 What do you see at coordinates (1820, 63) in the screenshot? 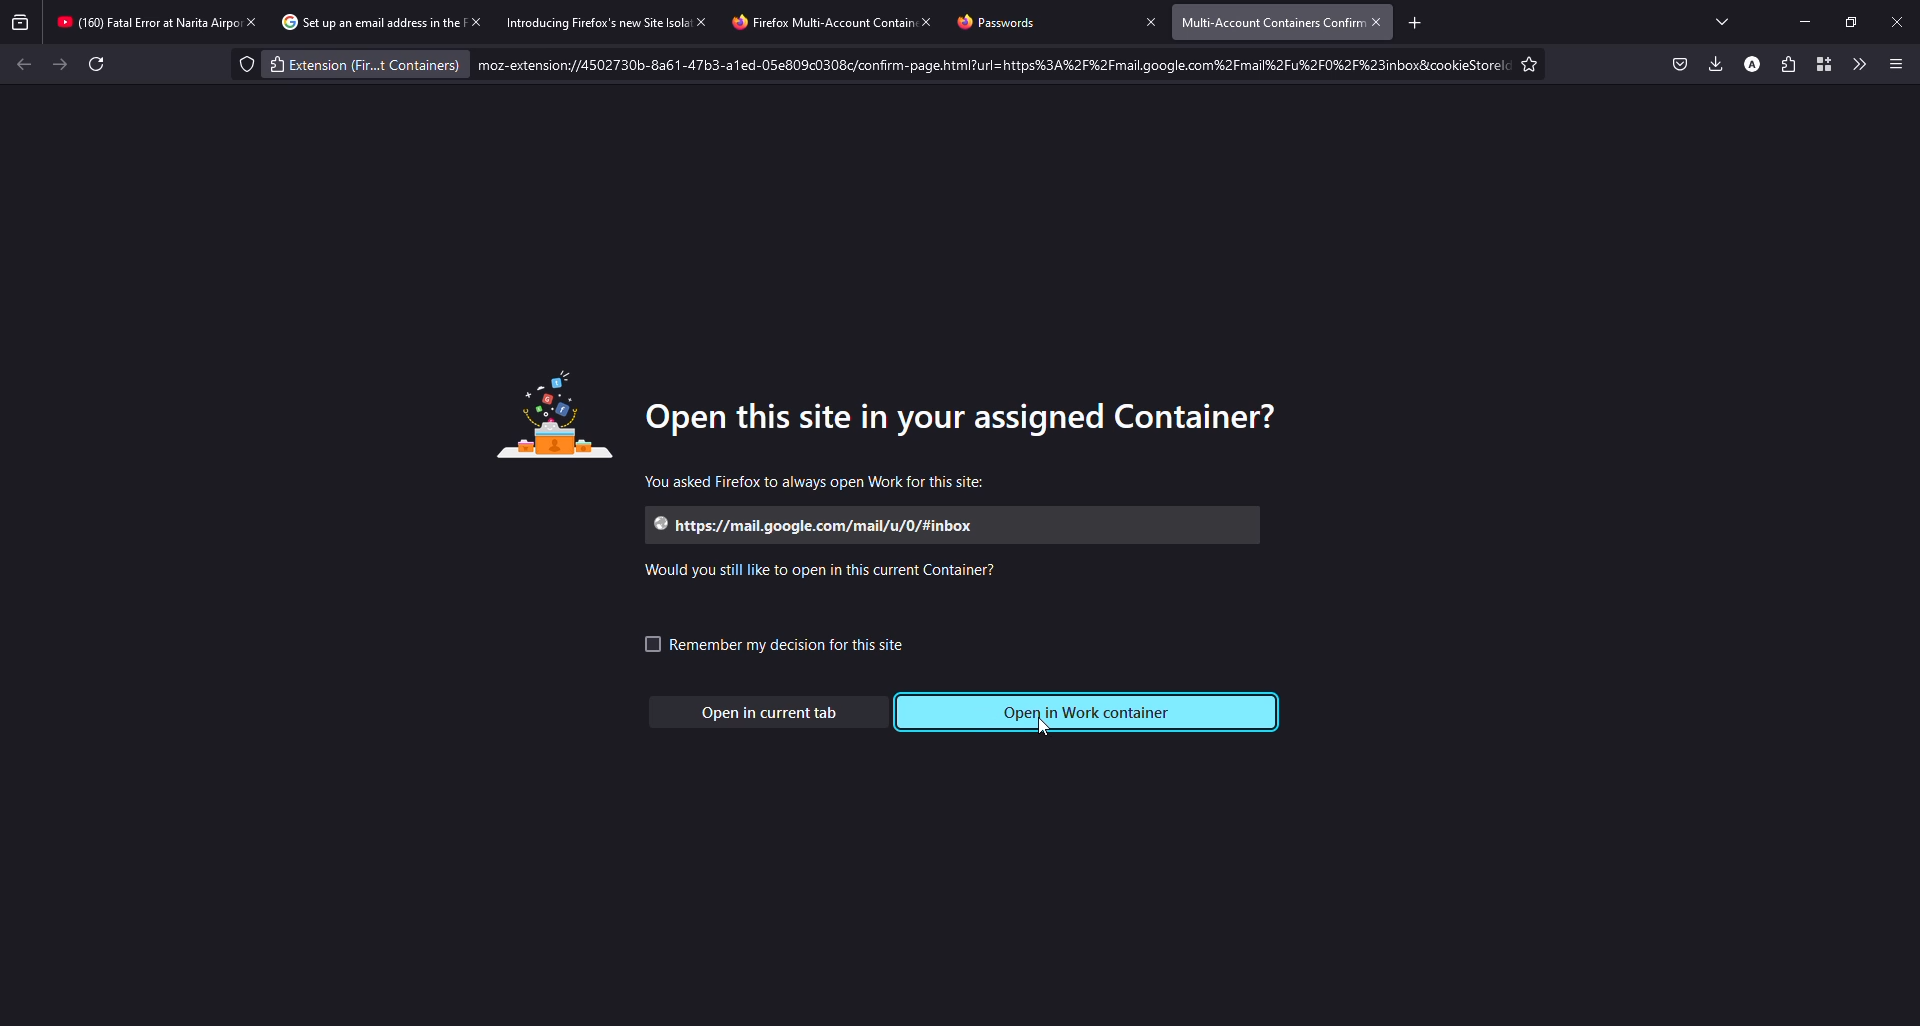
I see `container` at bounding box center [1820, 63].